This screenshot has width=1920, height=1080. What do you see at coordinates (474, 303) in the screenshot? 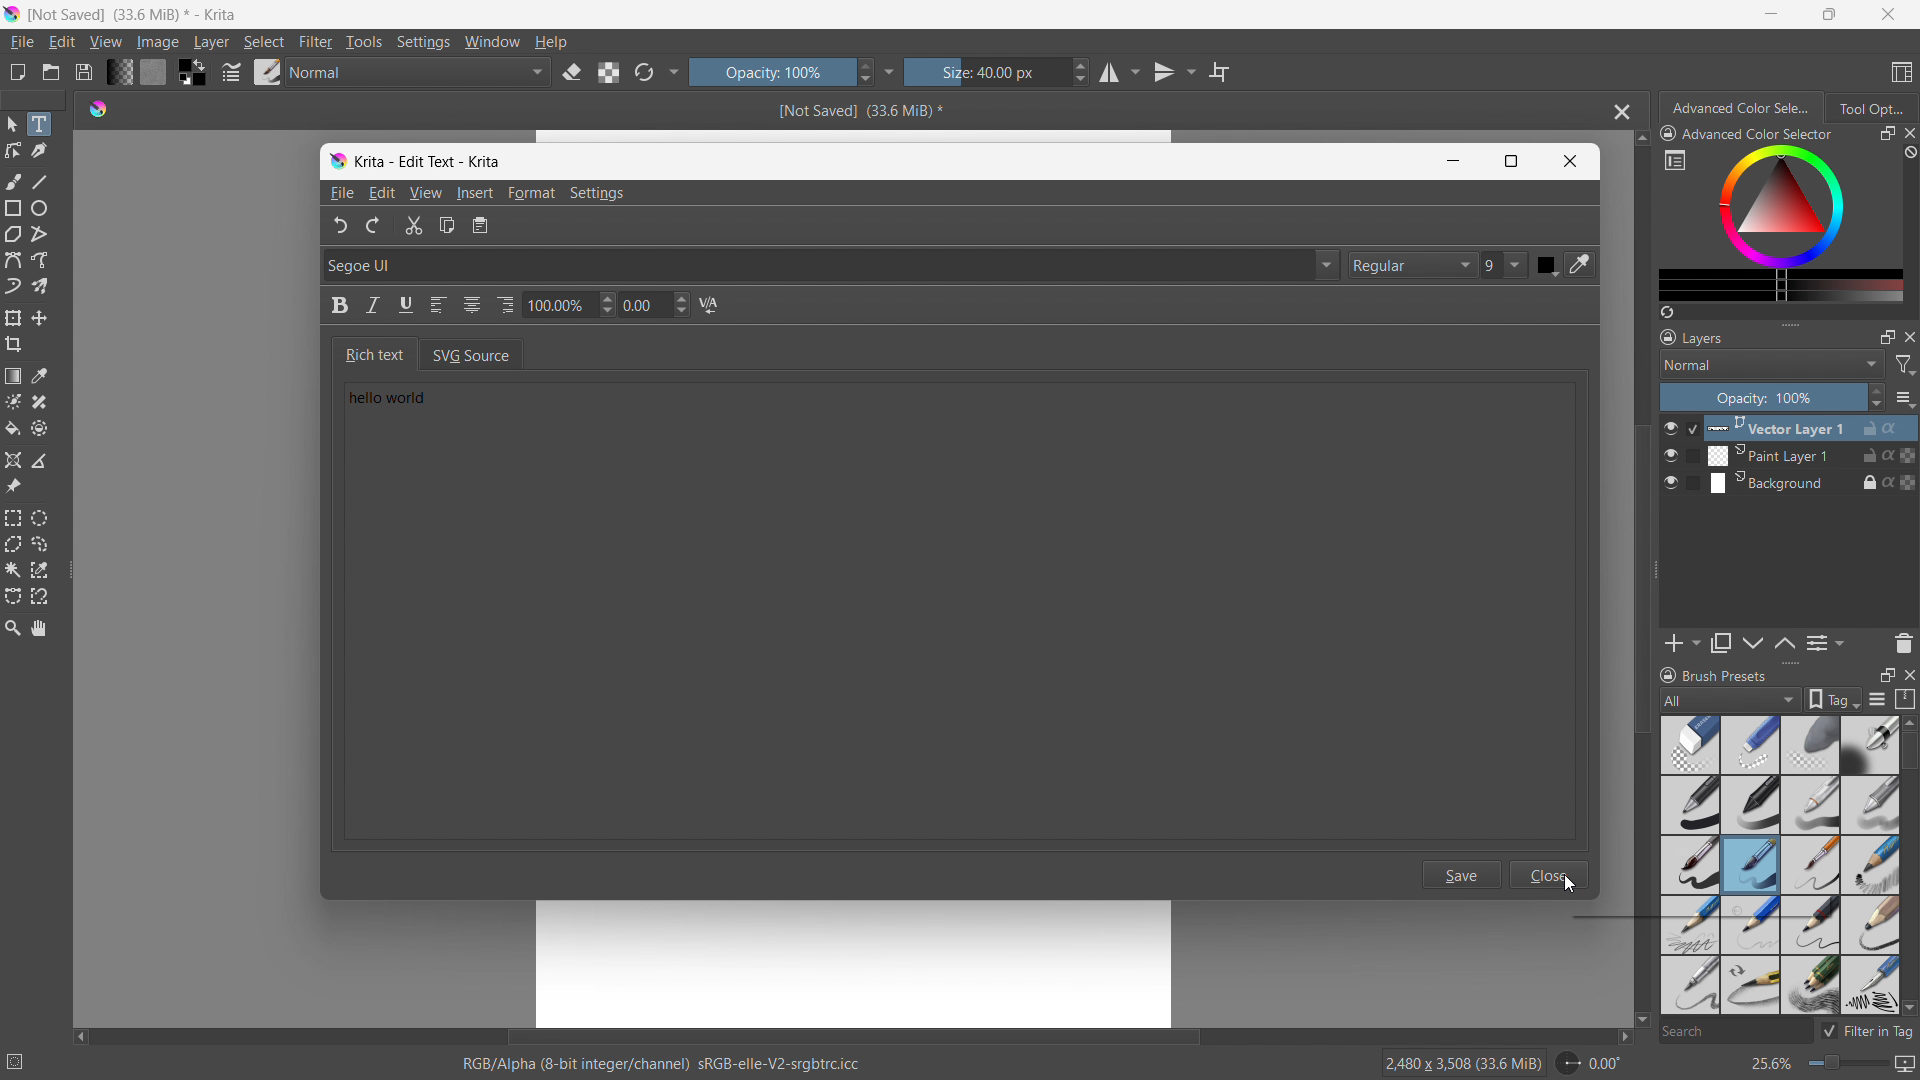
I see `Center align` at bounding box center [474, 303].